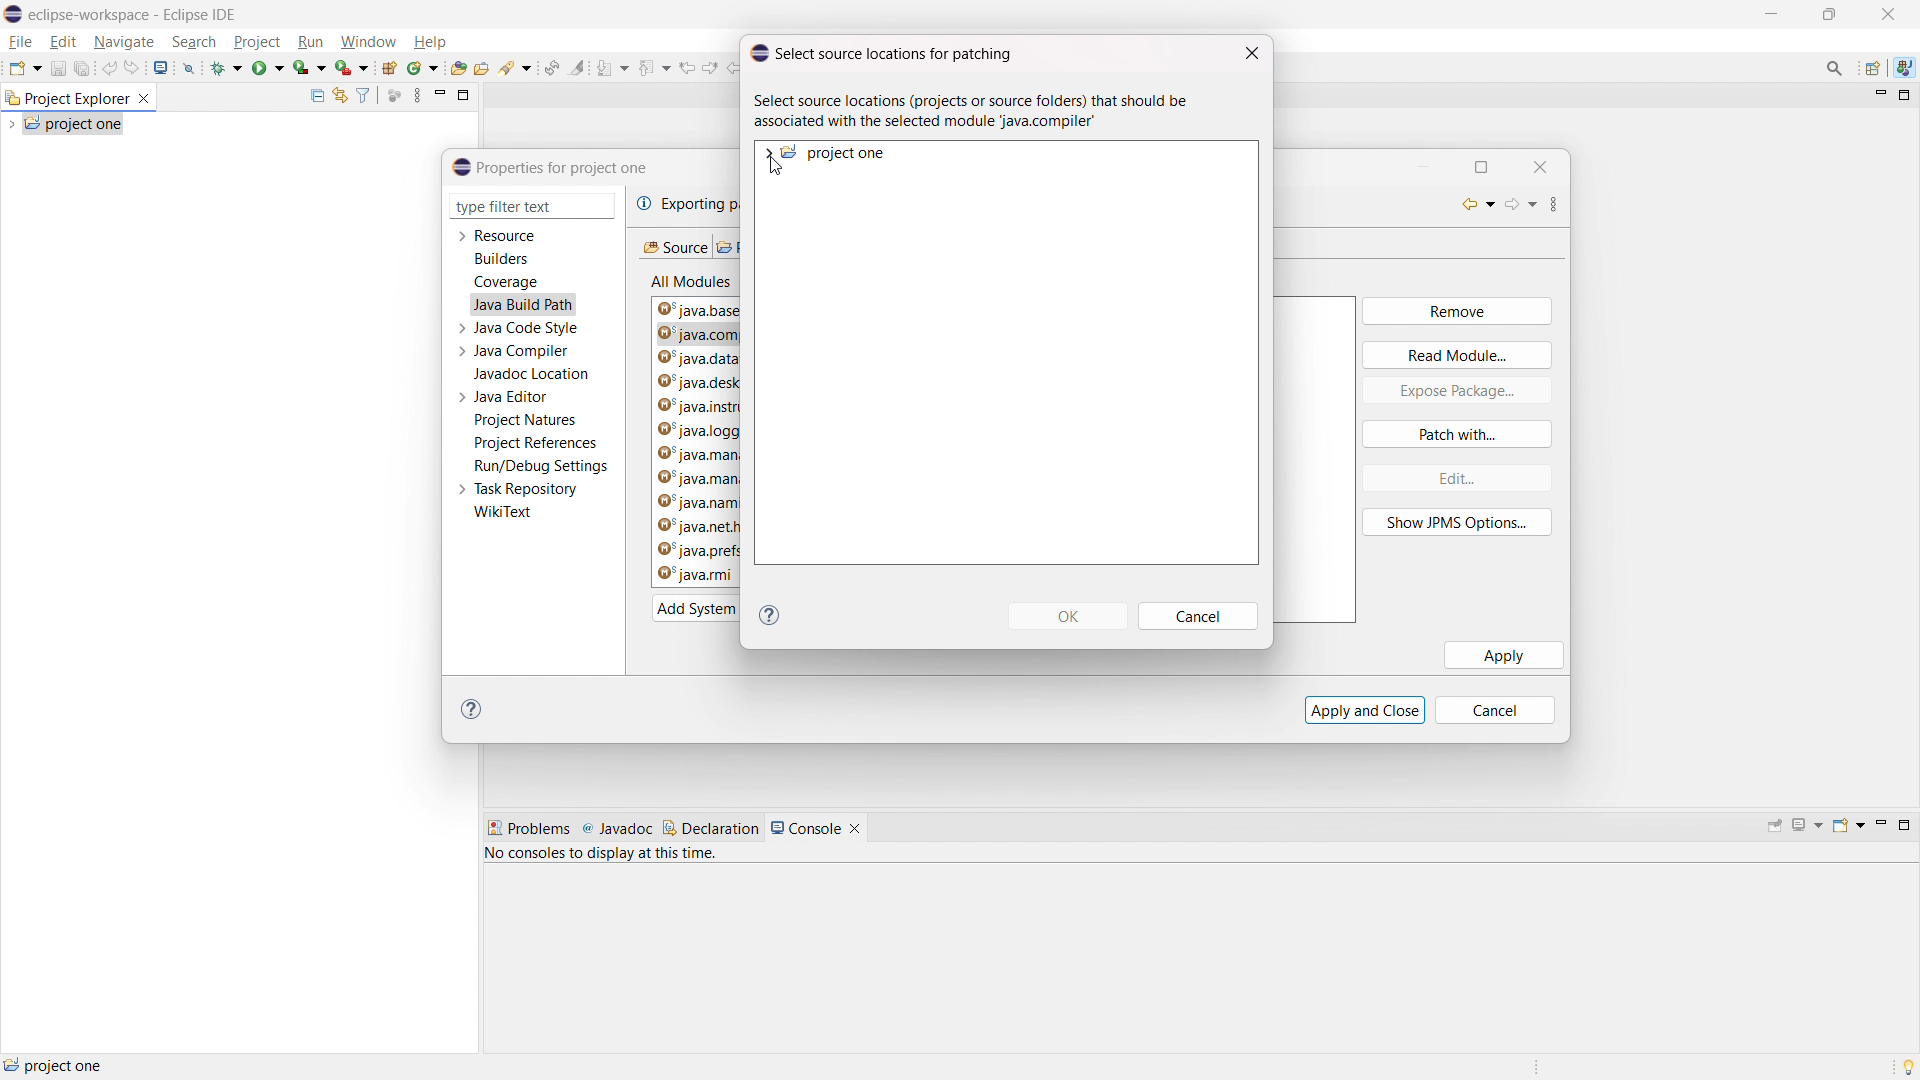 Image resolution: width=1920 pixels, height=1080 pixels. I want to click on toggle ant editor auto reconcile, so click(551, 67).